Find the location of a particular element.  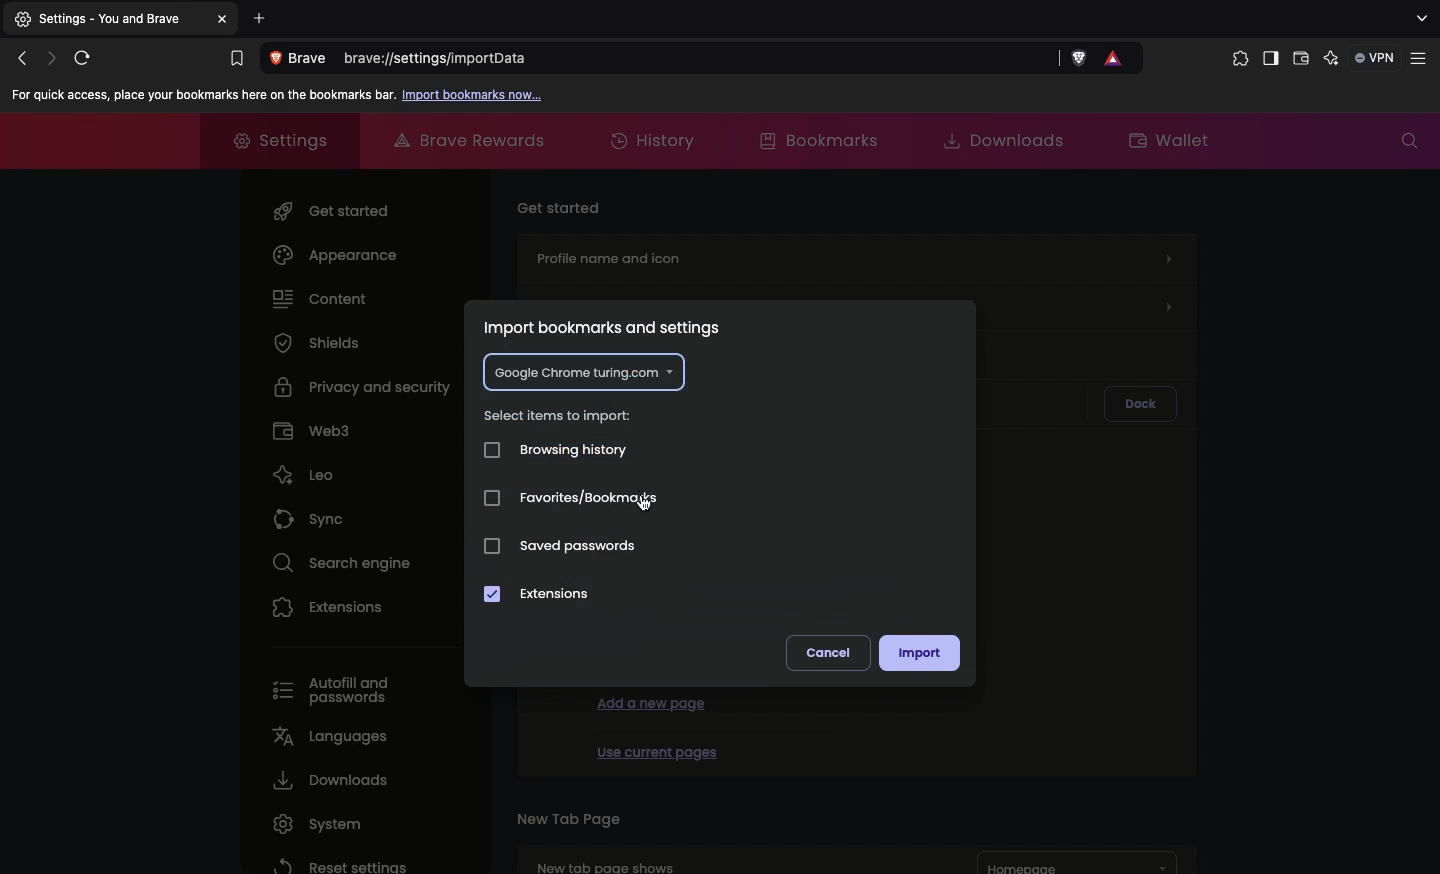

Homepage is located at coordinates (1078, 863).